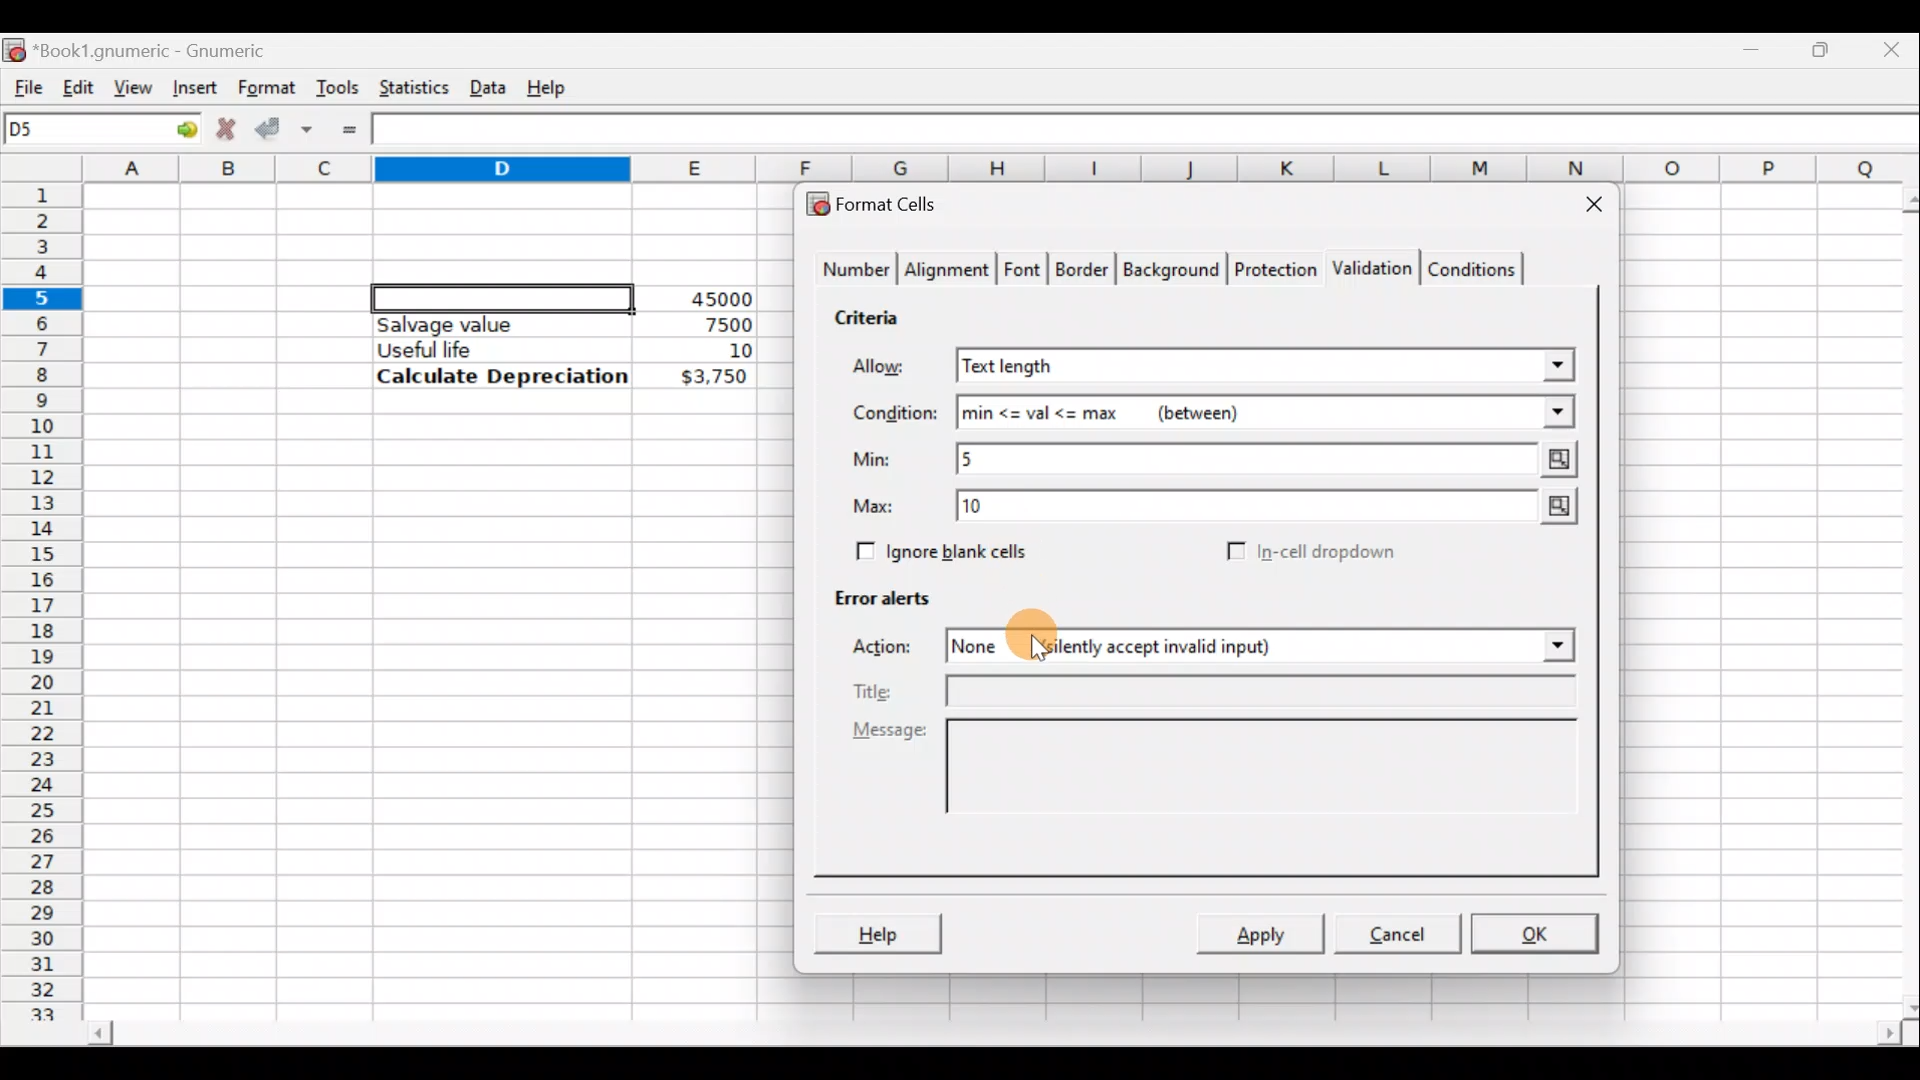 This screenshot has height=1080, width=1920. Describe the element at coordinates (349, 130) in the screenshot. I see `Enter formula` at that location.